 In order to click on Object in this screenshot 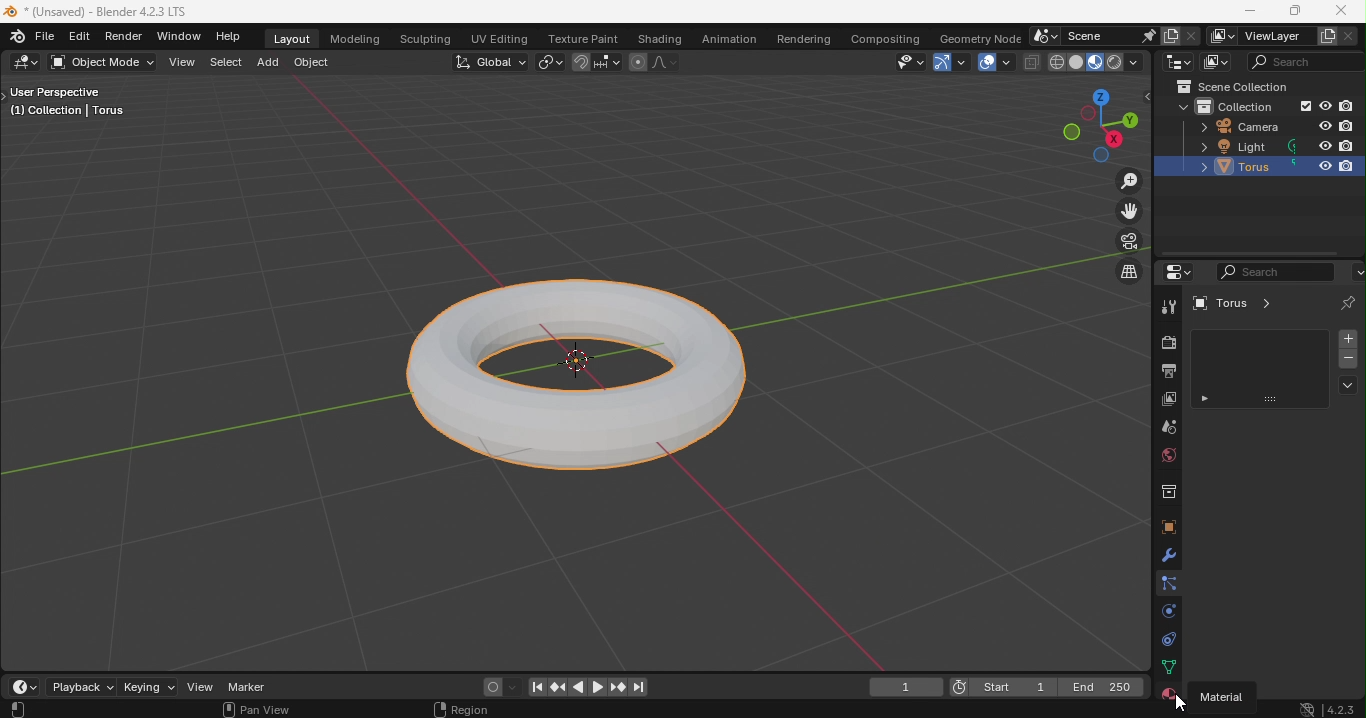, I will do `click(1167, 525)`.